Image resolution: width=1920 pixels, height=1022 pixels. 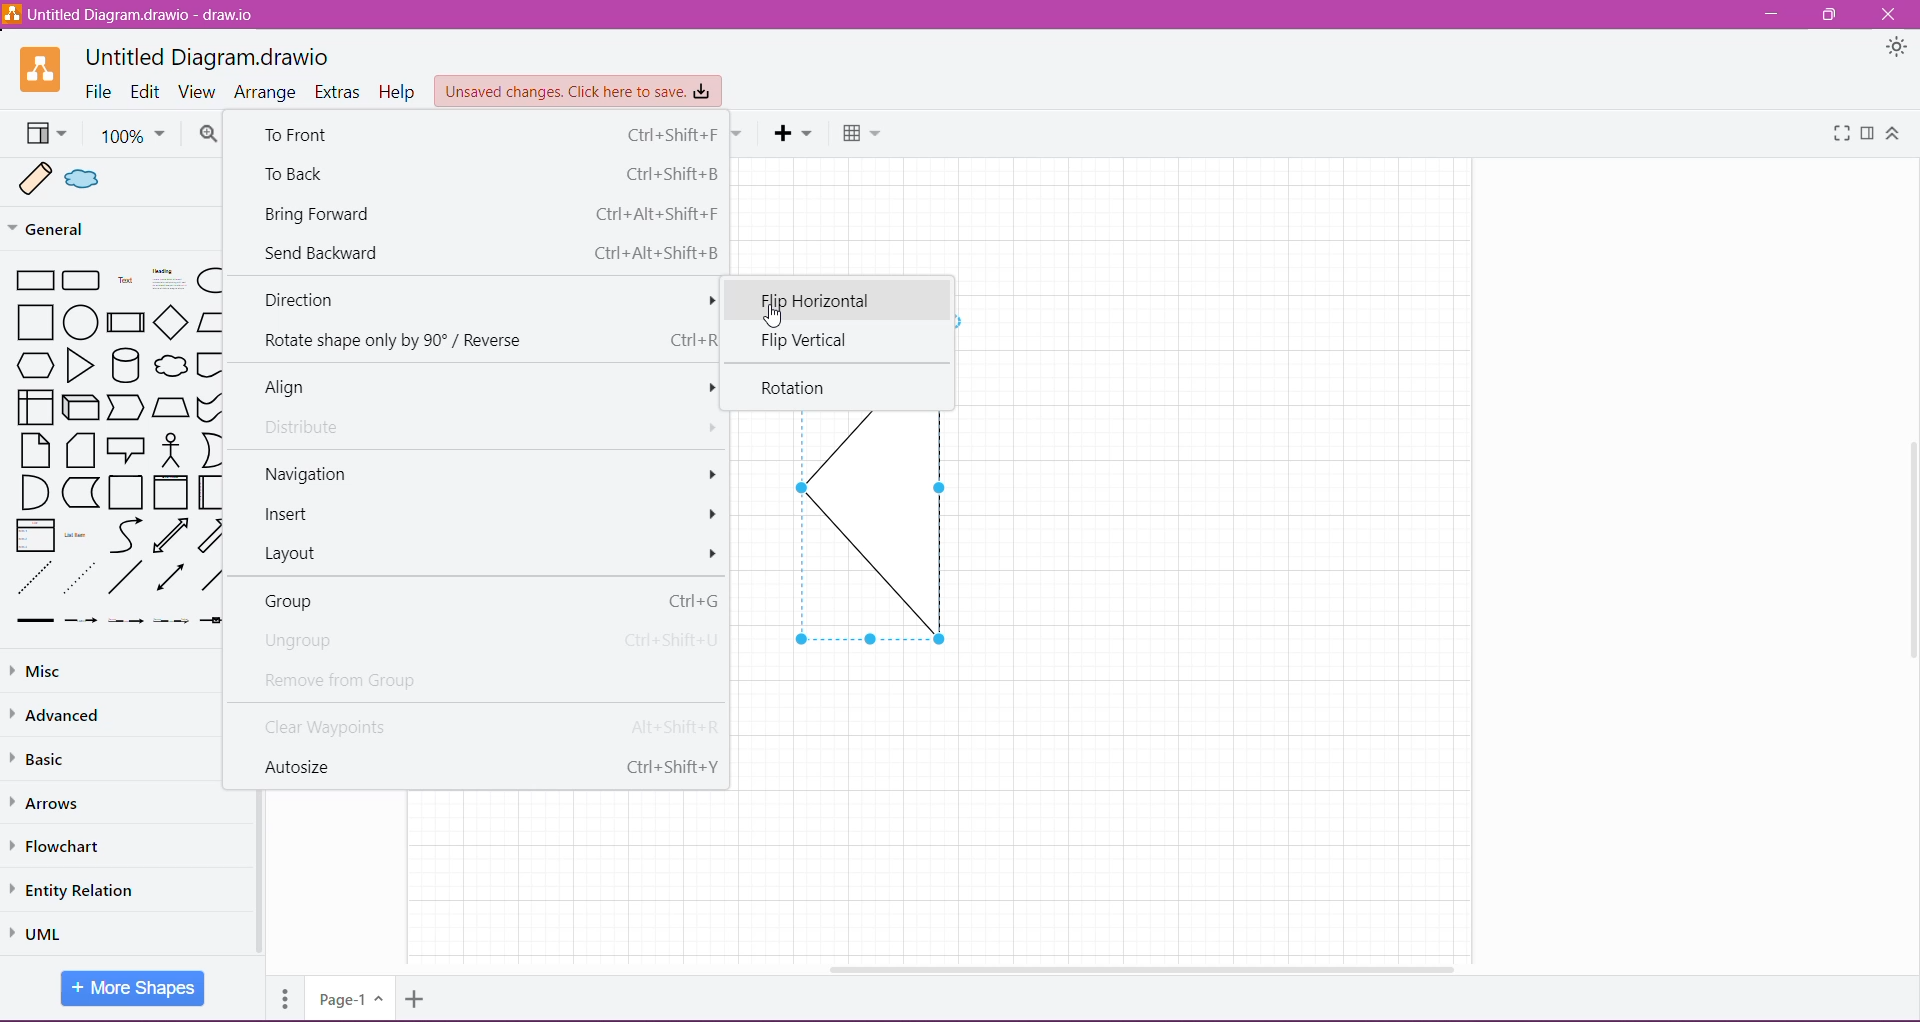 What do you see at coordinates (1898, 134) in the screenshot?
I see `Expand/Collapse` at bounding box center [1898, 134].